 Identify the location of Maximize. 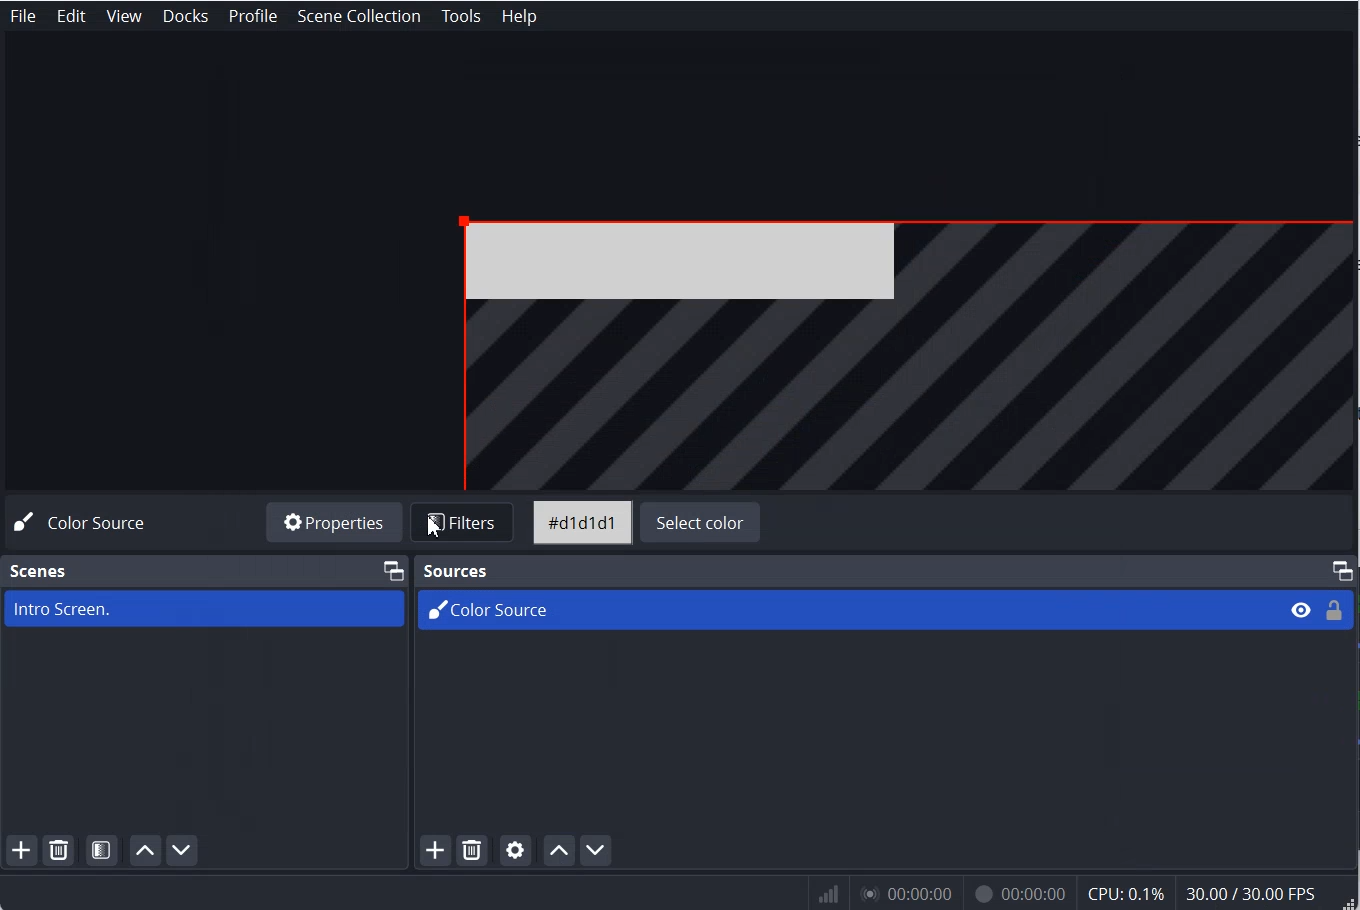
(1342, 570).